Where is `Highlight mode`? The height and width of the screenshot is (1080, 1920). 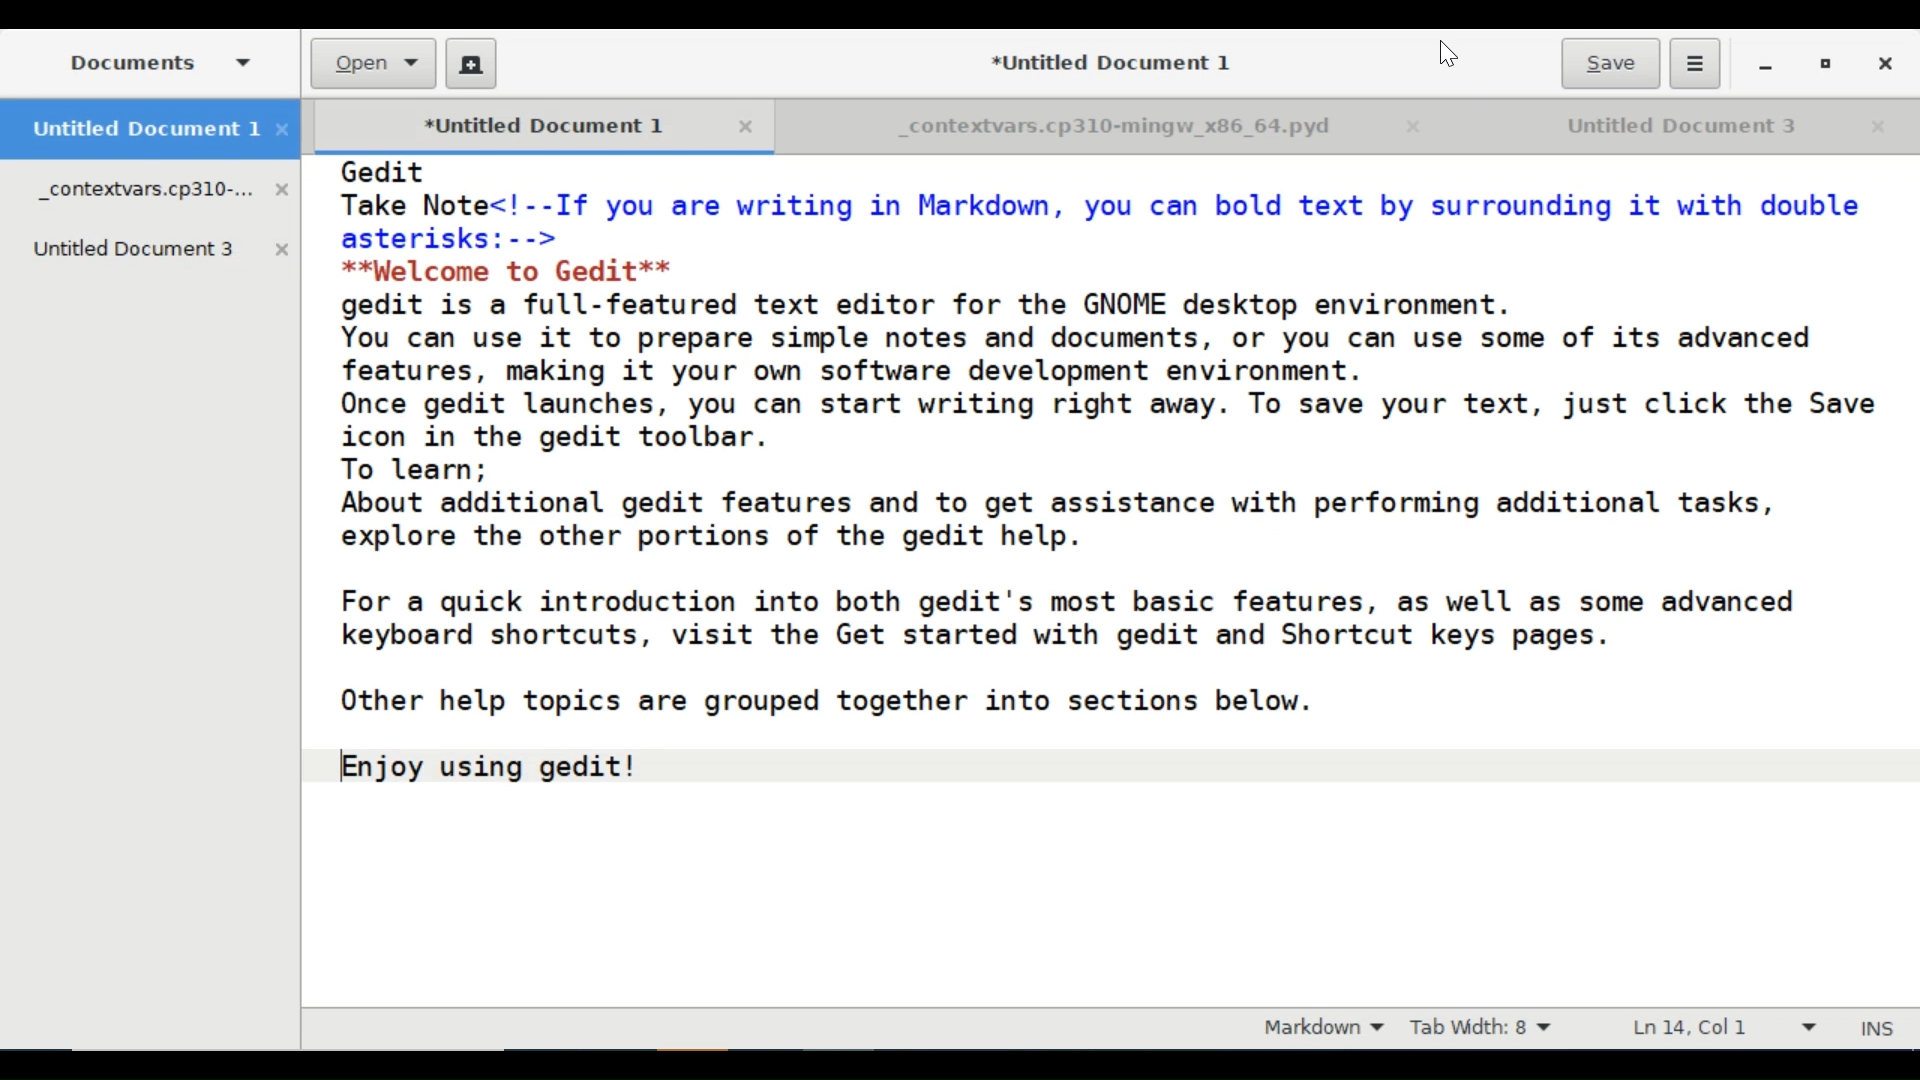
Highlight mode is located at coordinates (1321, 1029).